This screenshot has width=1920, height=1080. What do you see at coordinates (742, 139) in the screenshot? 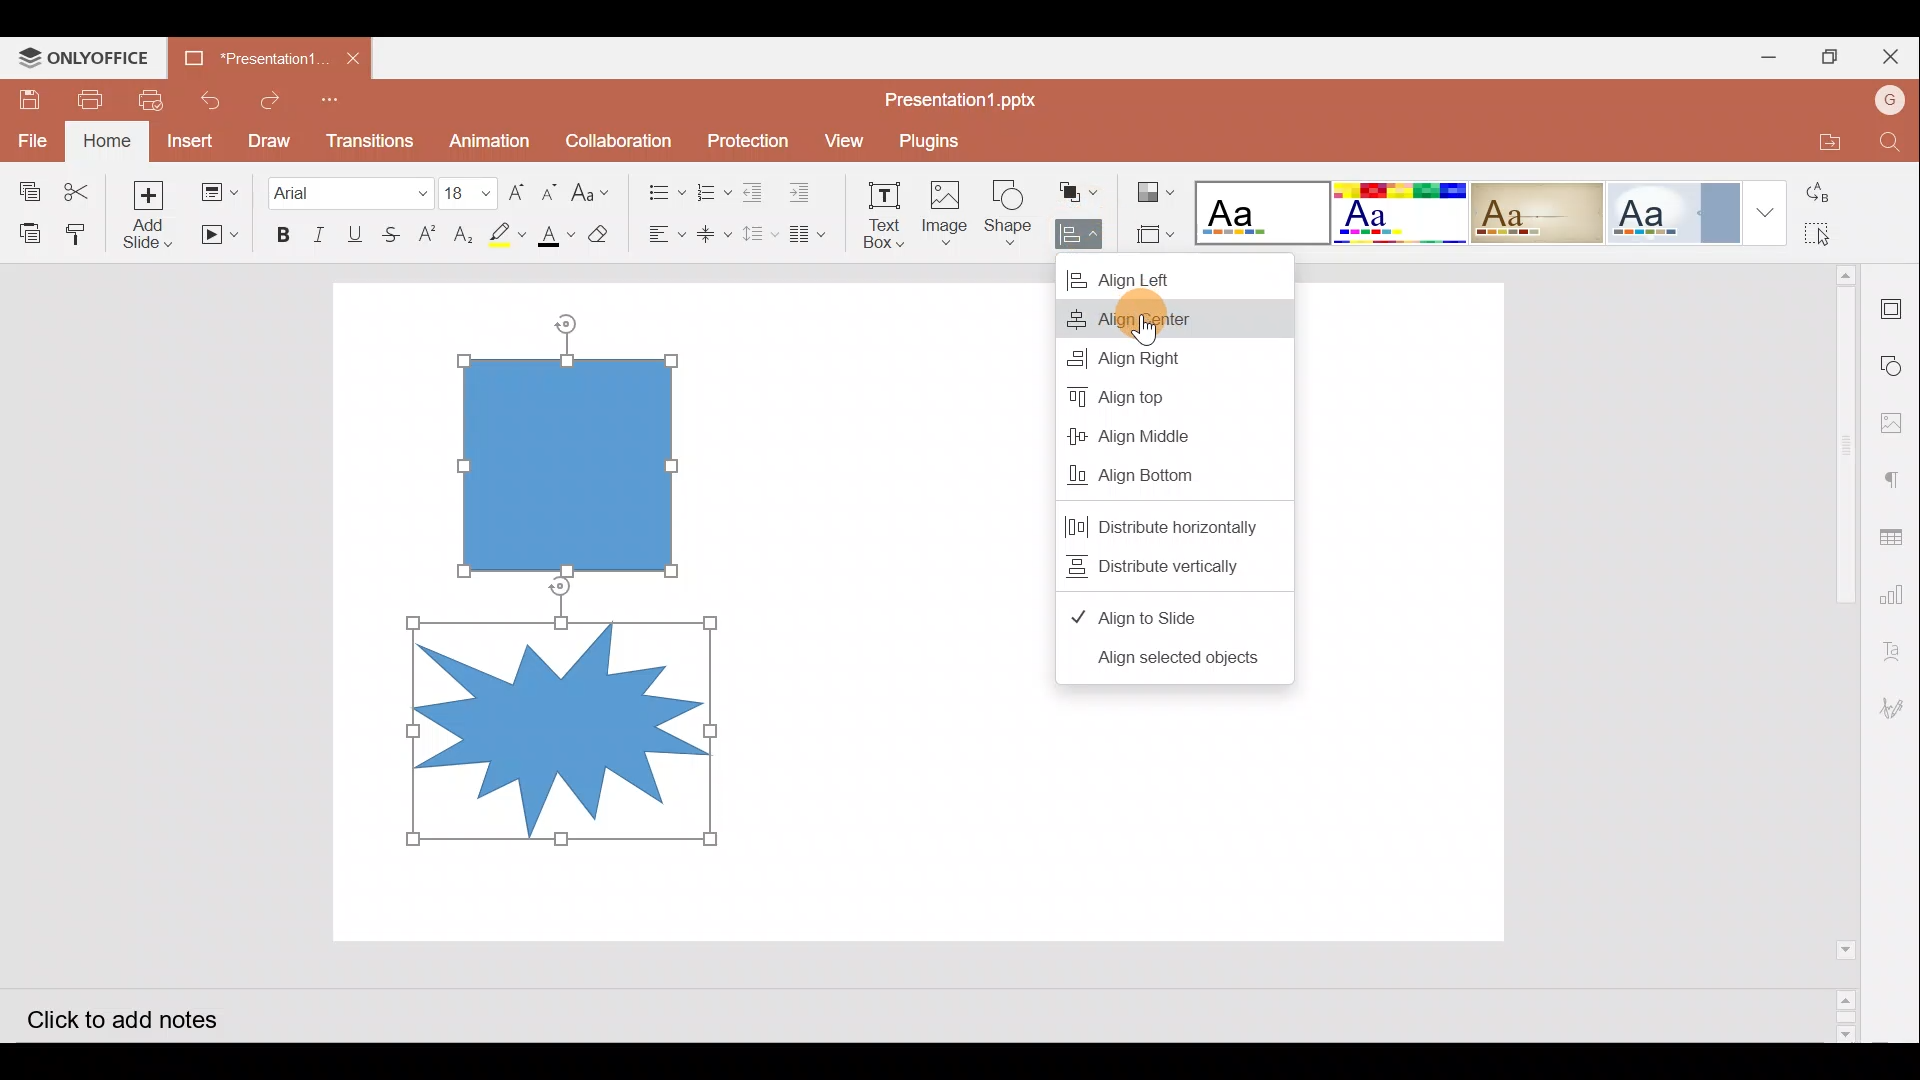
I see `Protection` at bounding box center [742, 139].